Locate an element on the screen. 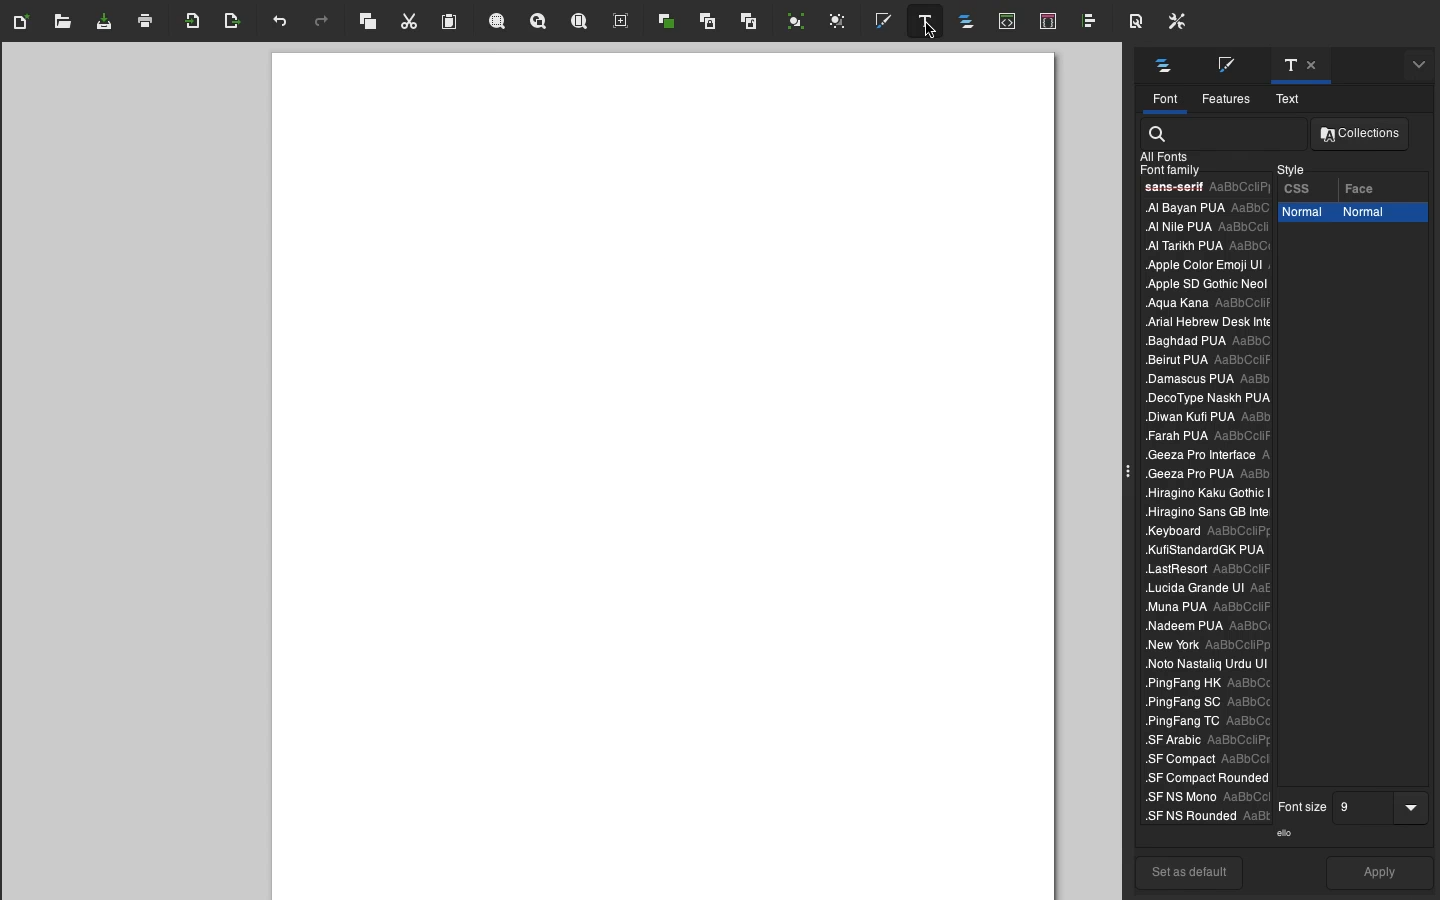  Create clone is located at coordinates (709, 23).